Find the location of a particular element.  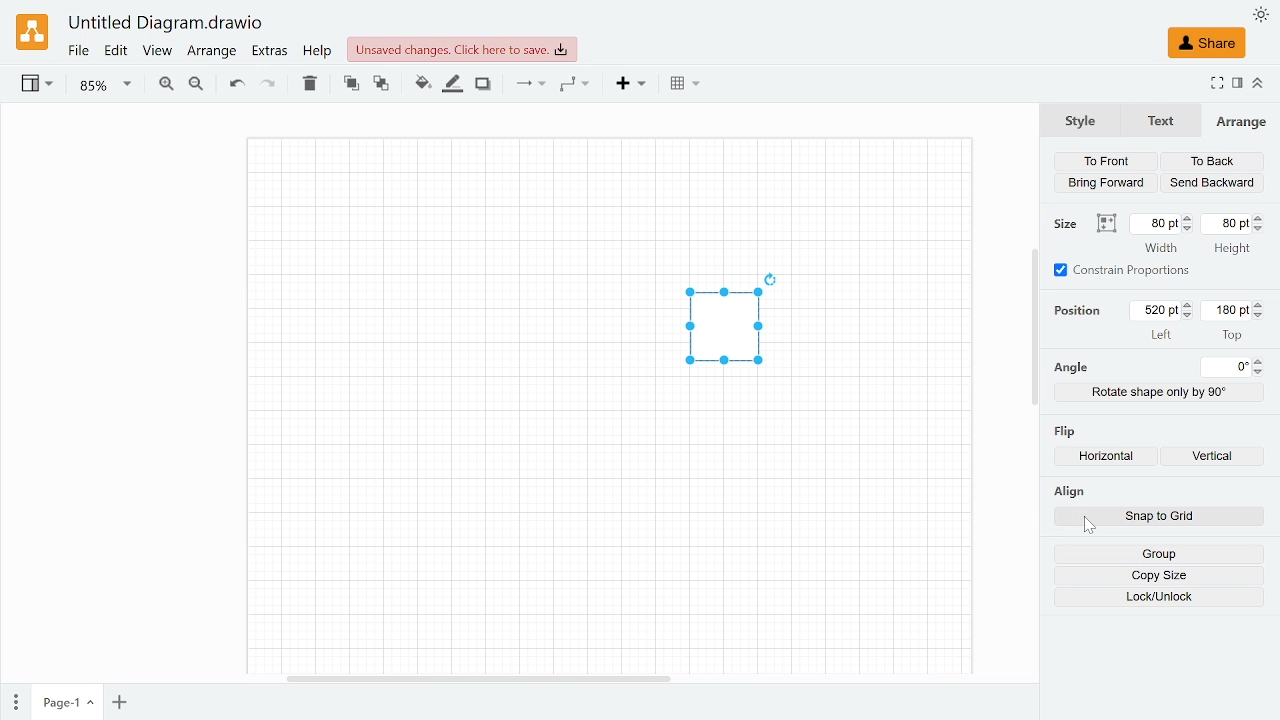

Style is located at coordinates (1080, 119).